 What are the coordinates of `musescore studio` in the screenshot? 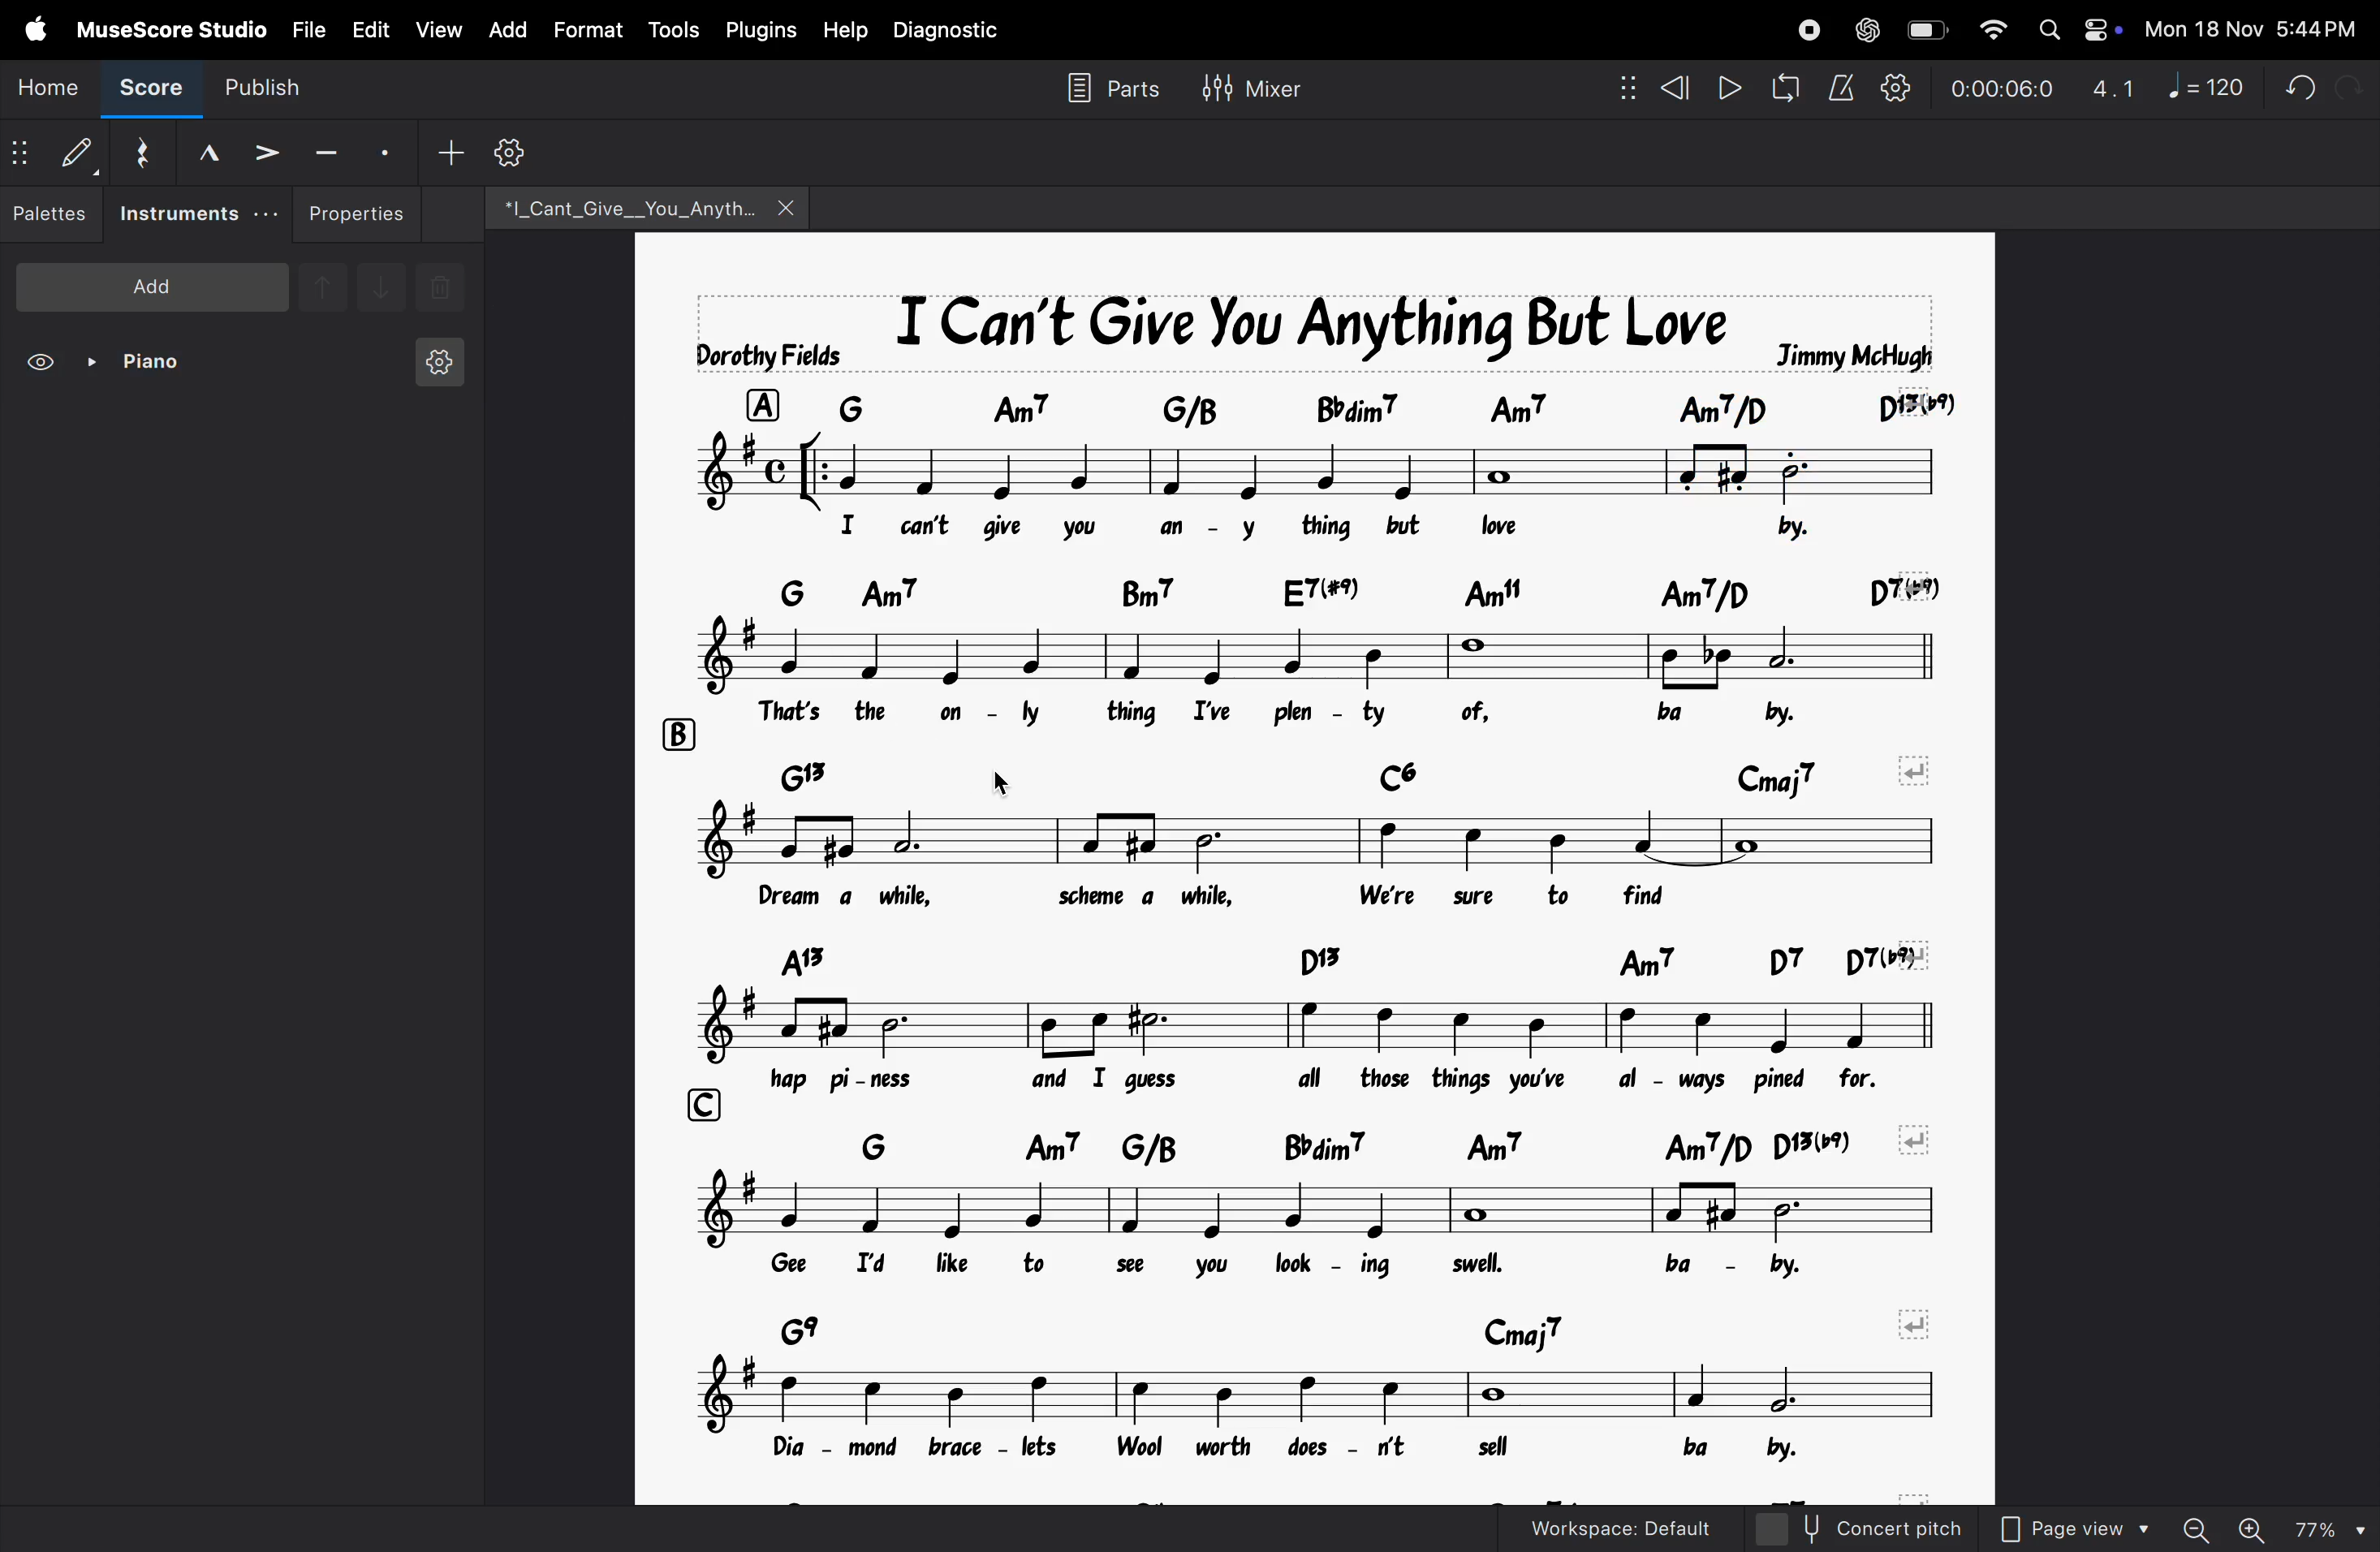 It's located at (170, 31).